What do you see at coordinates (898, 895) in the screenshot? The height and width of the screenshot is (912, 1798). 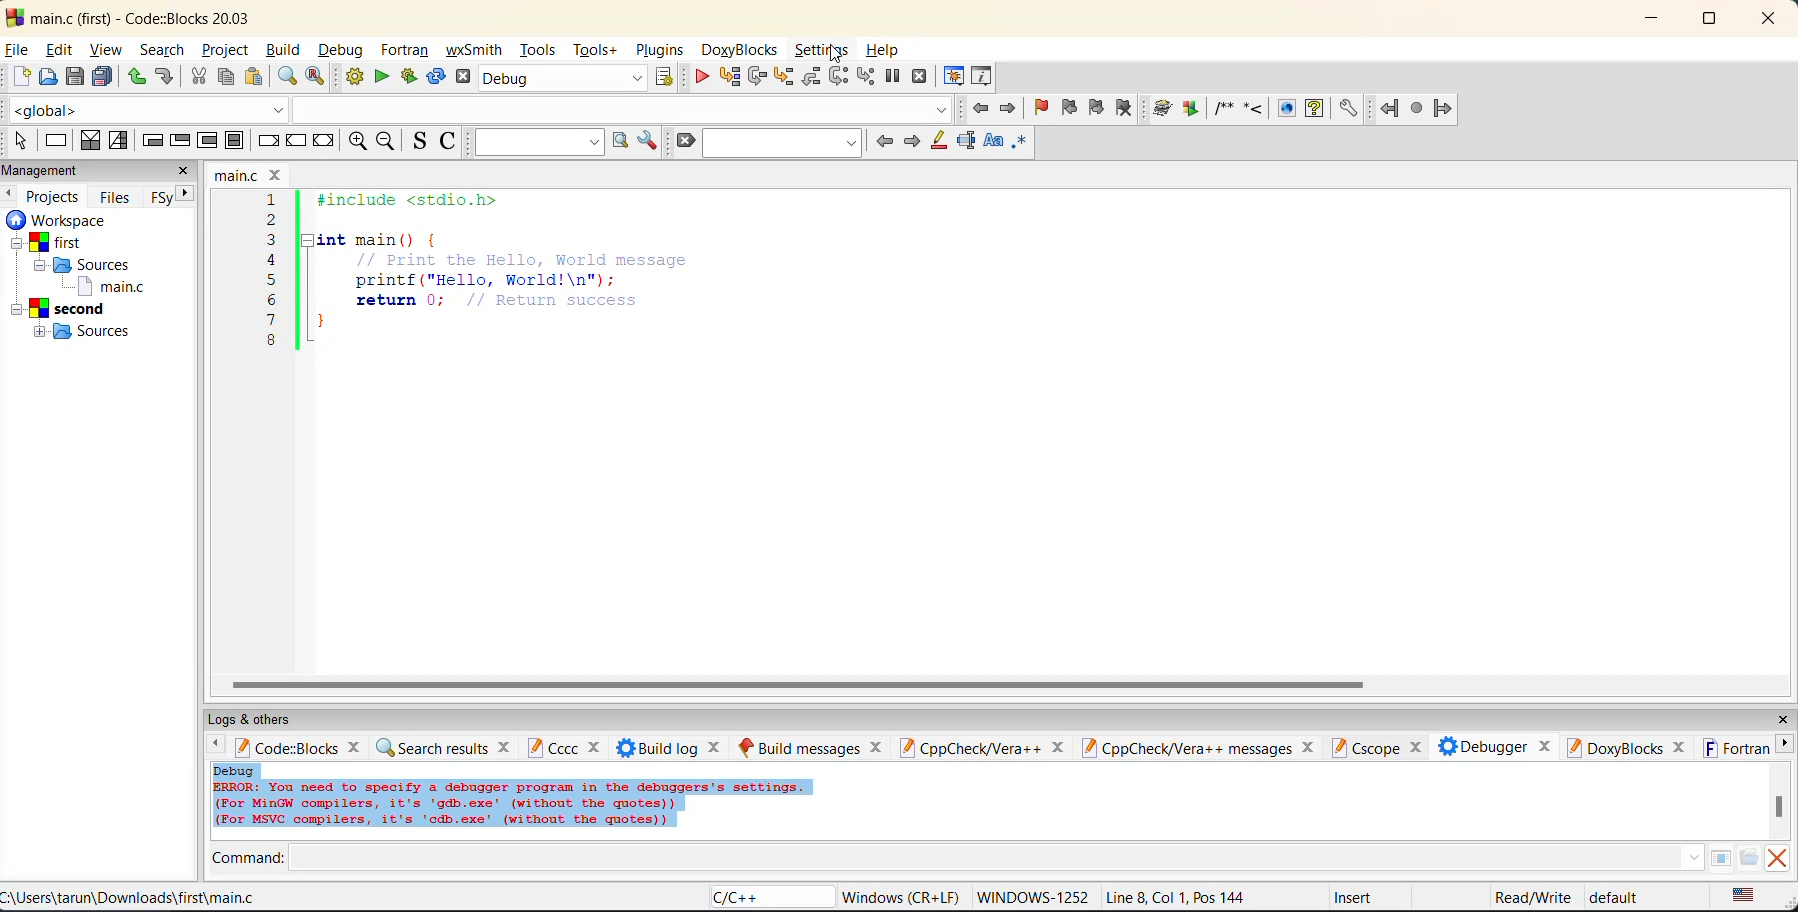 I see `‘Windows (CR+LF)` at bounding box center [898, 895].